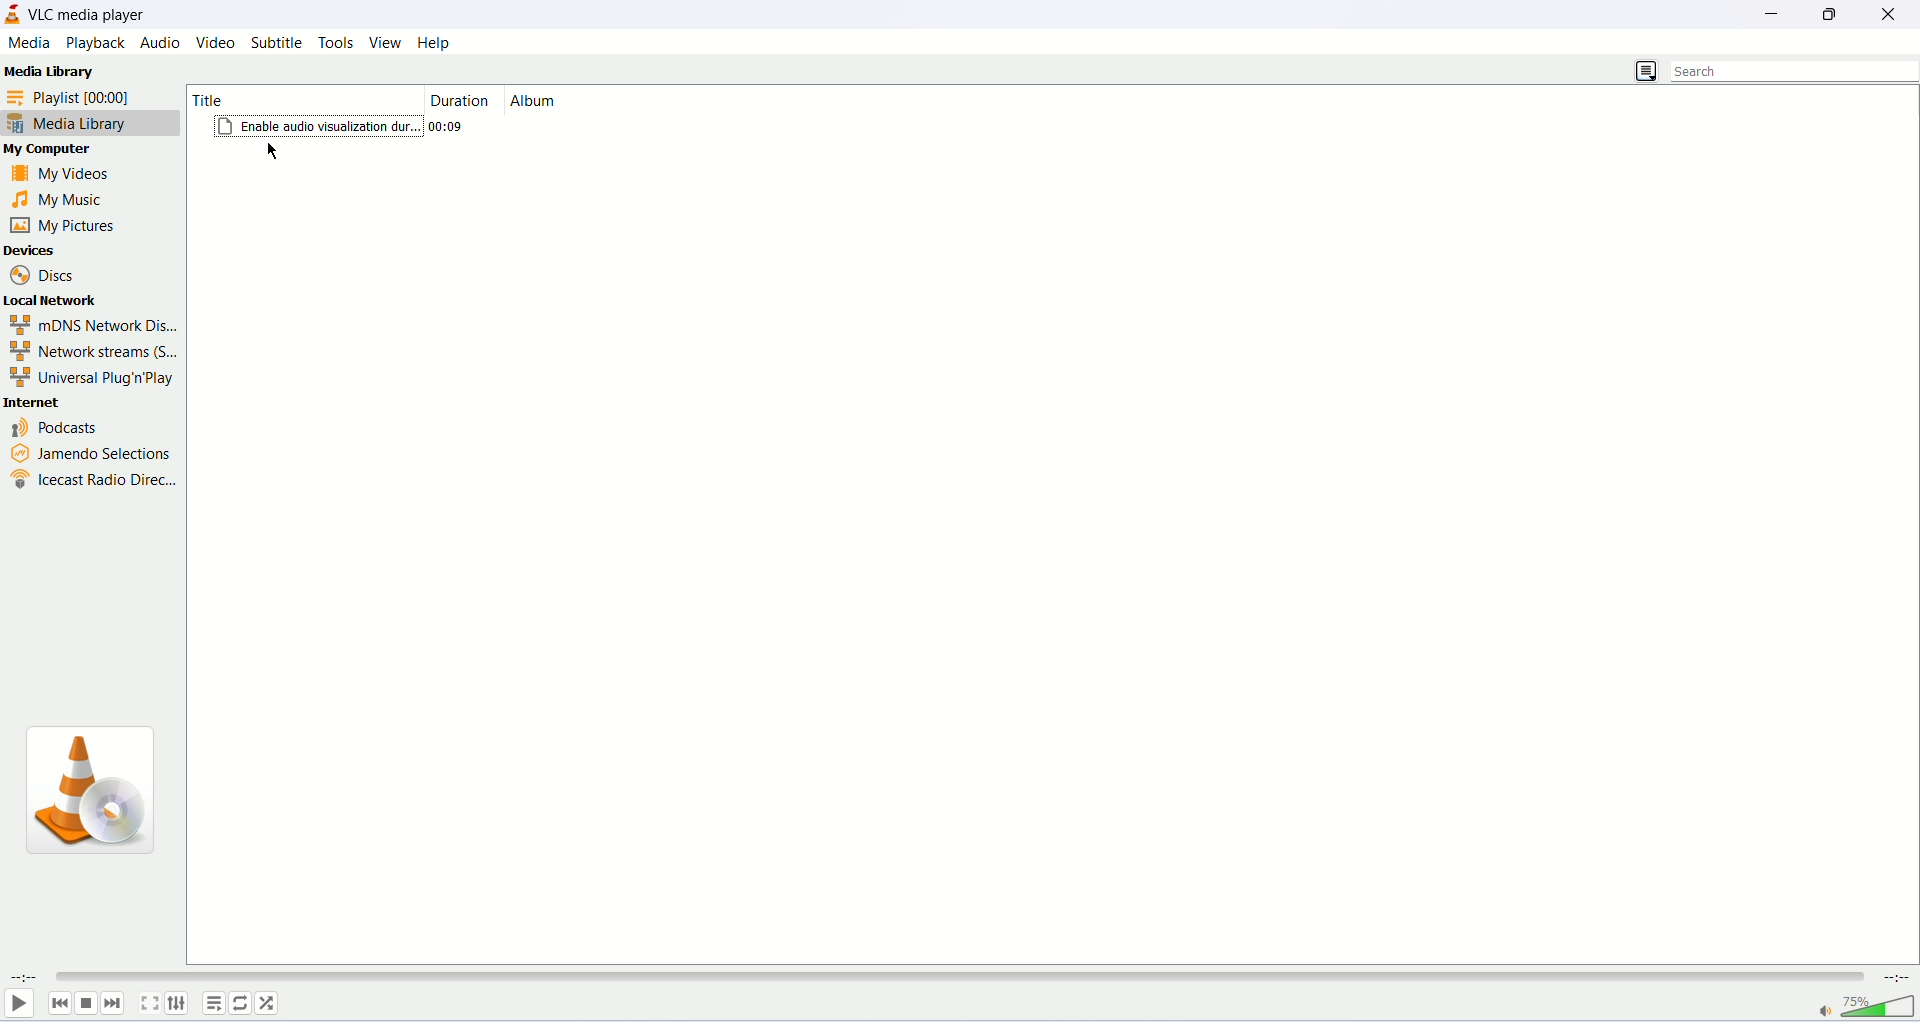  I want to click on video, so click(218, 43).